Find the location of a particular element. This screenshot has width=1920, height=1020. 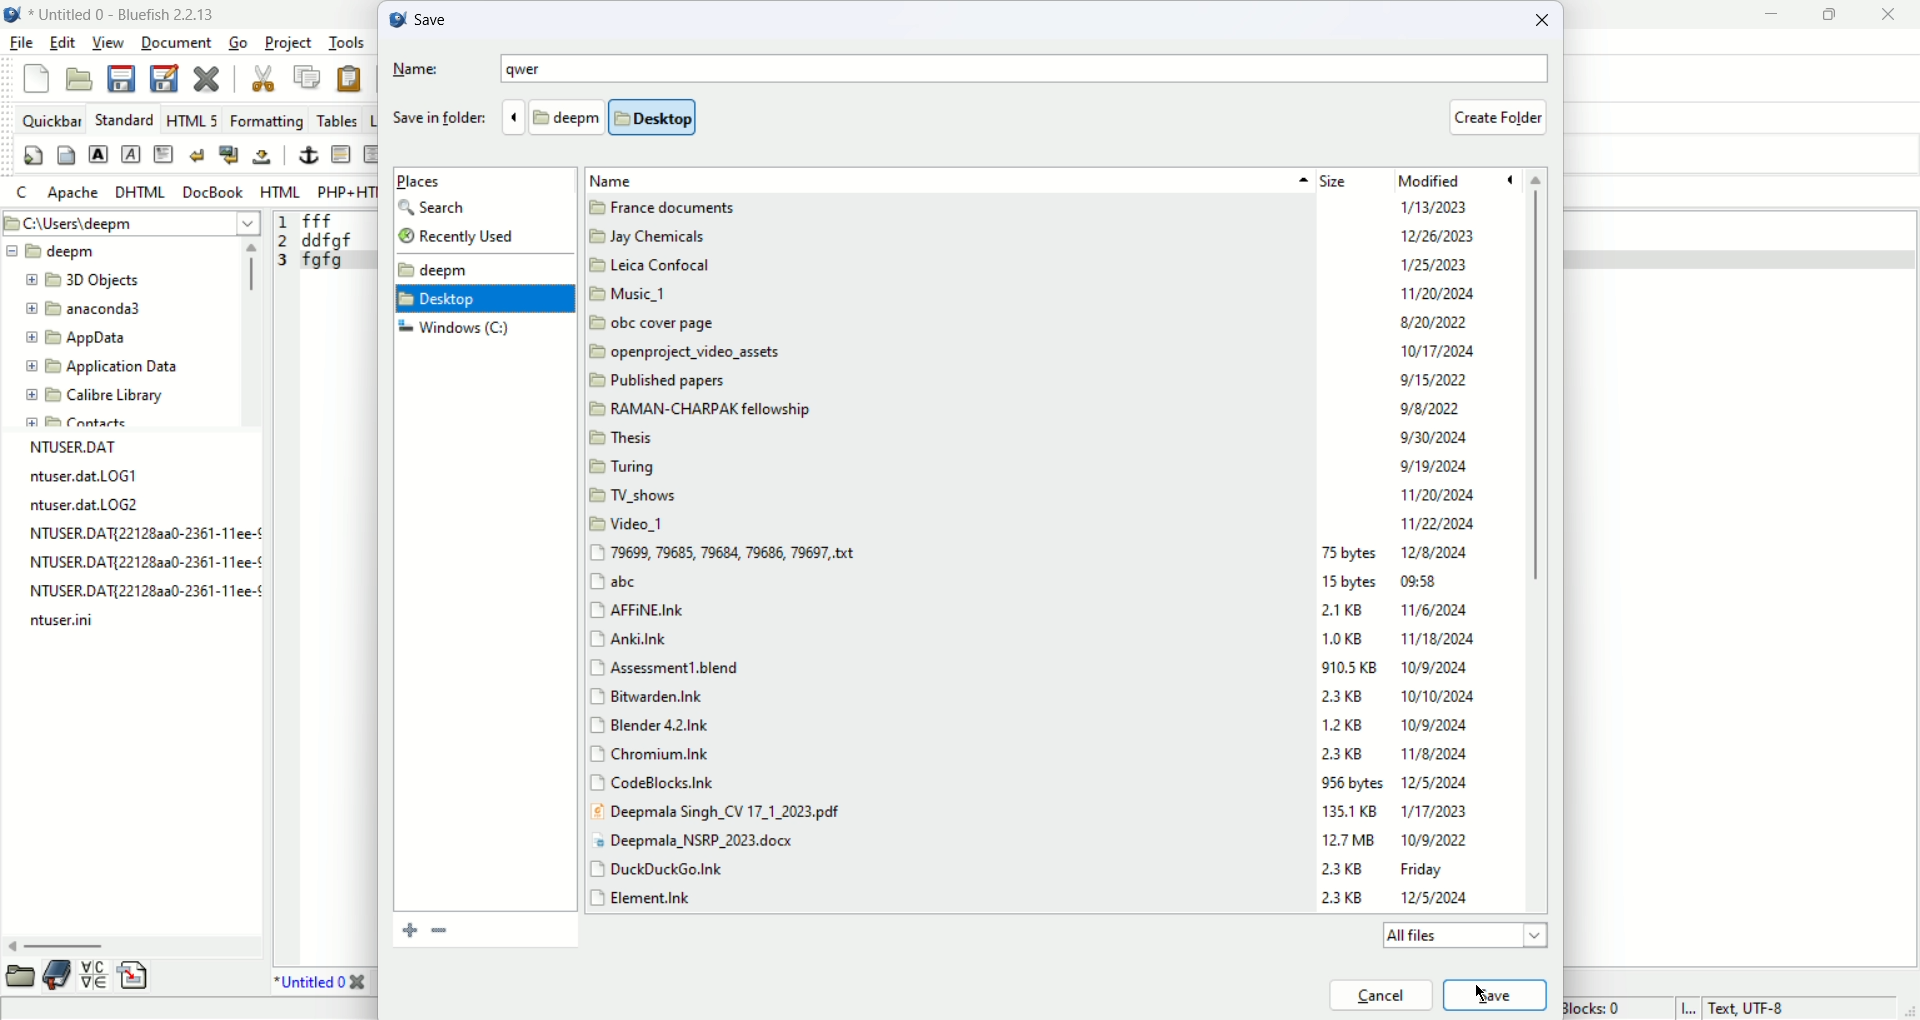

Untitled 0-Bluefish 2.2.13 is located at coordinates (126, 15).